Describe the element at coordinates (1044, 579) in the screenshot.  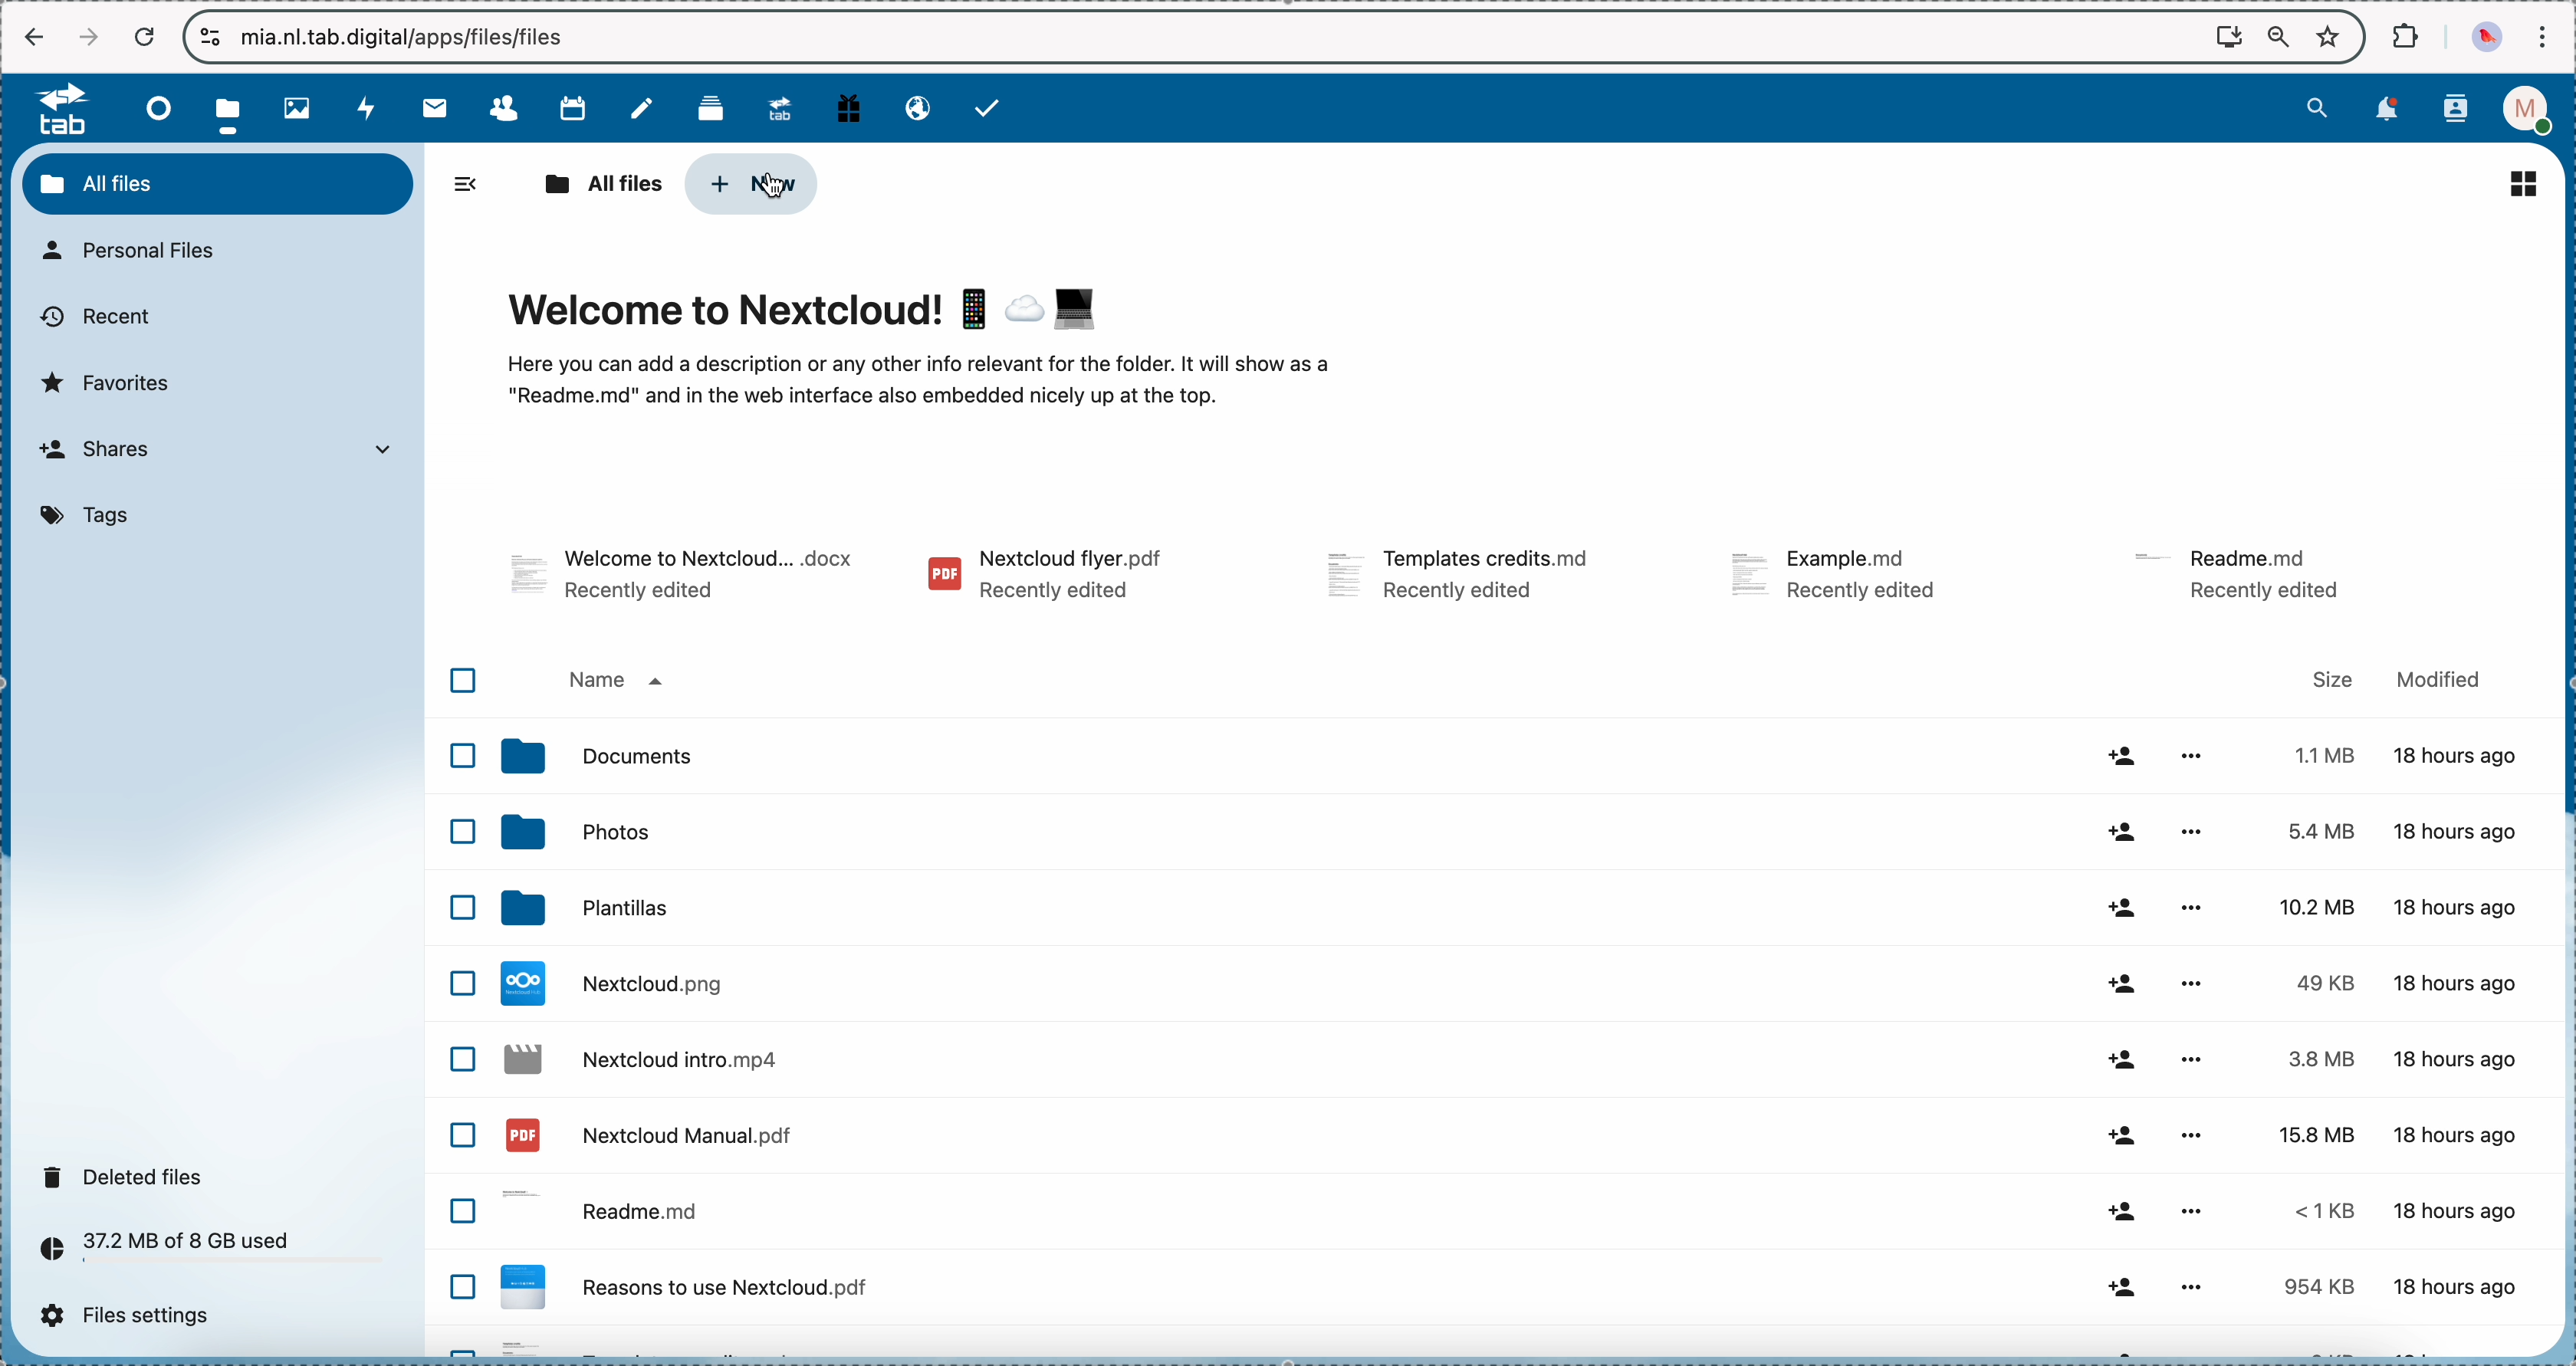
I see `file` at that location.